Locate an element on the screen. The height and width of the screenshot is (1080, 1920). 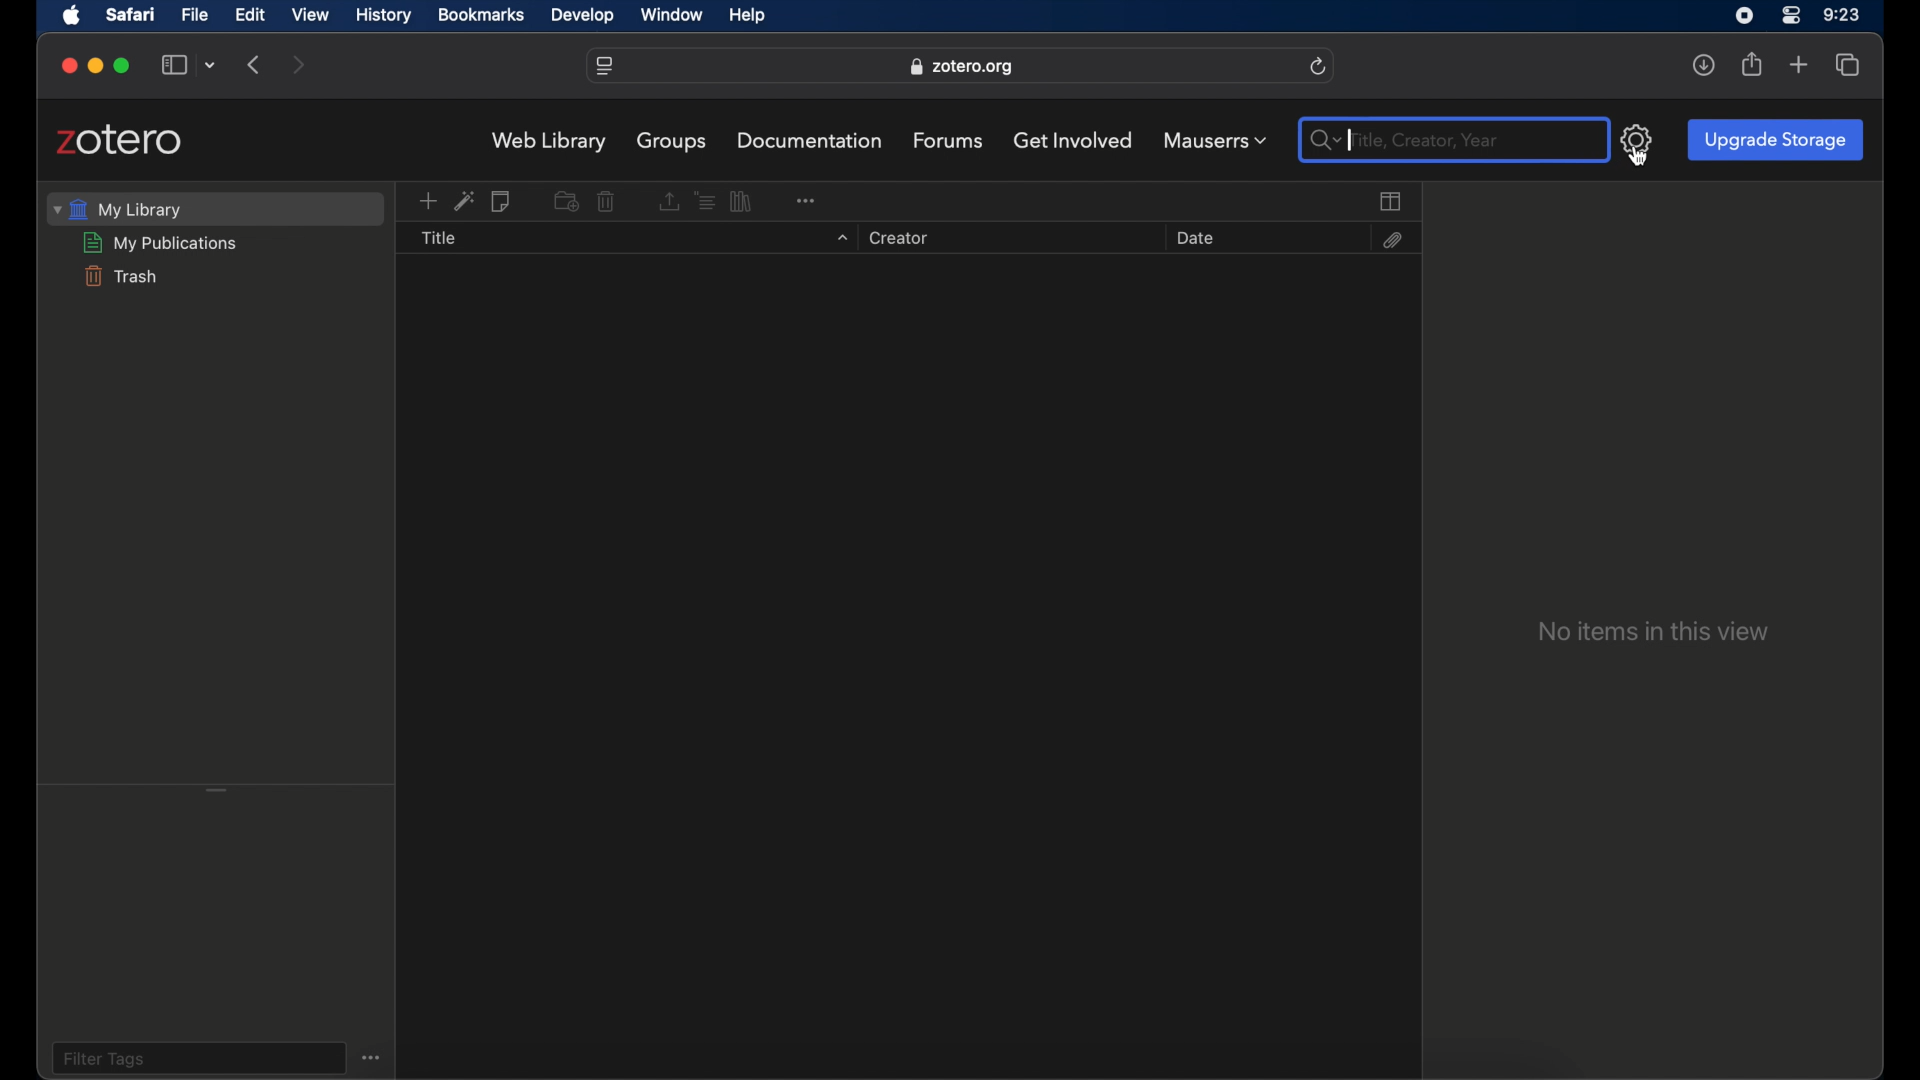
upgrade storage is located at coordinates (1775, 139).